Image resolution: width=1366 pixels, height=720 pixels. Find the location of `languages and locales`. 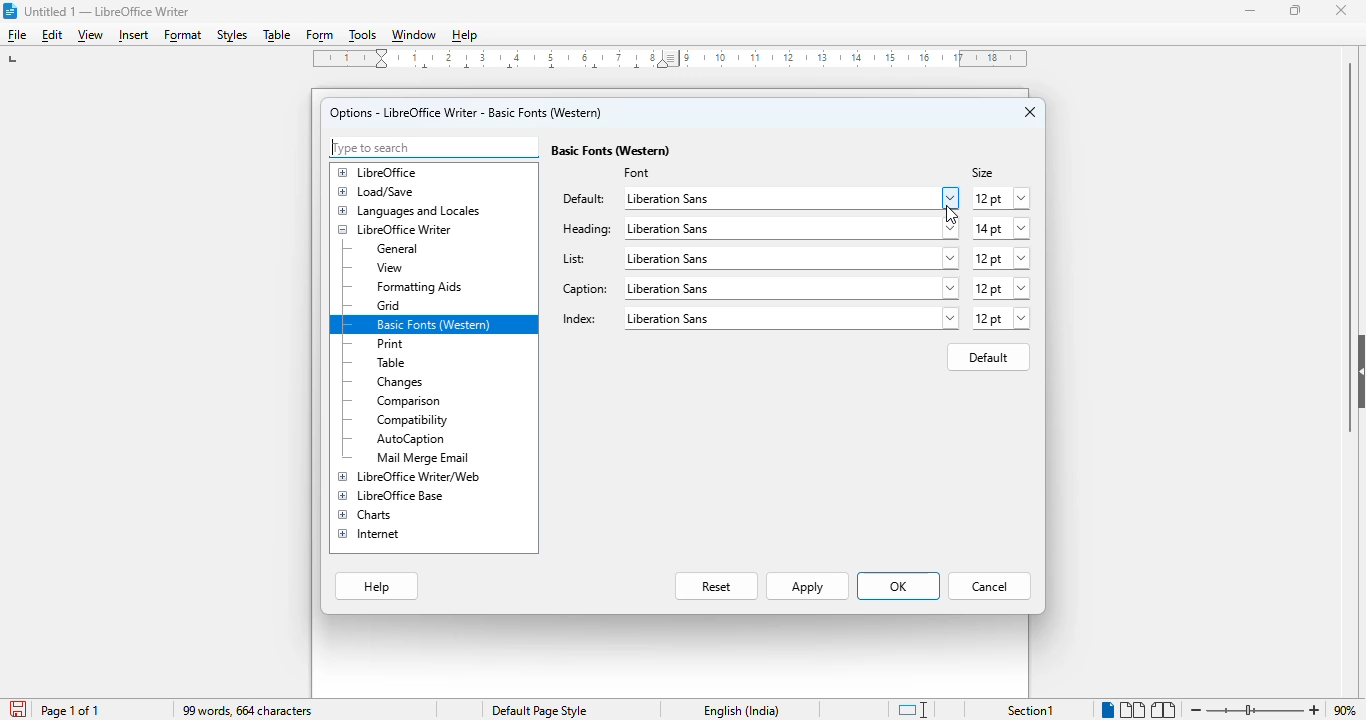

languages and locales is located at coordinates (410, 211).